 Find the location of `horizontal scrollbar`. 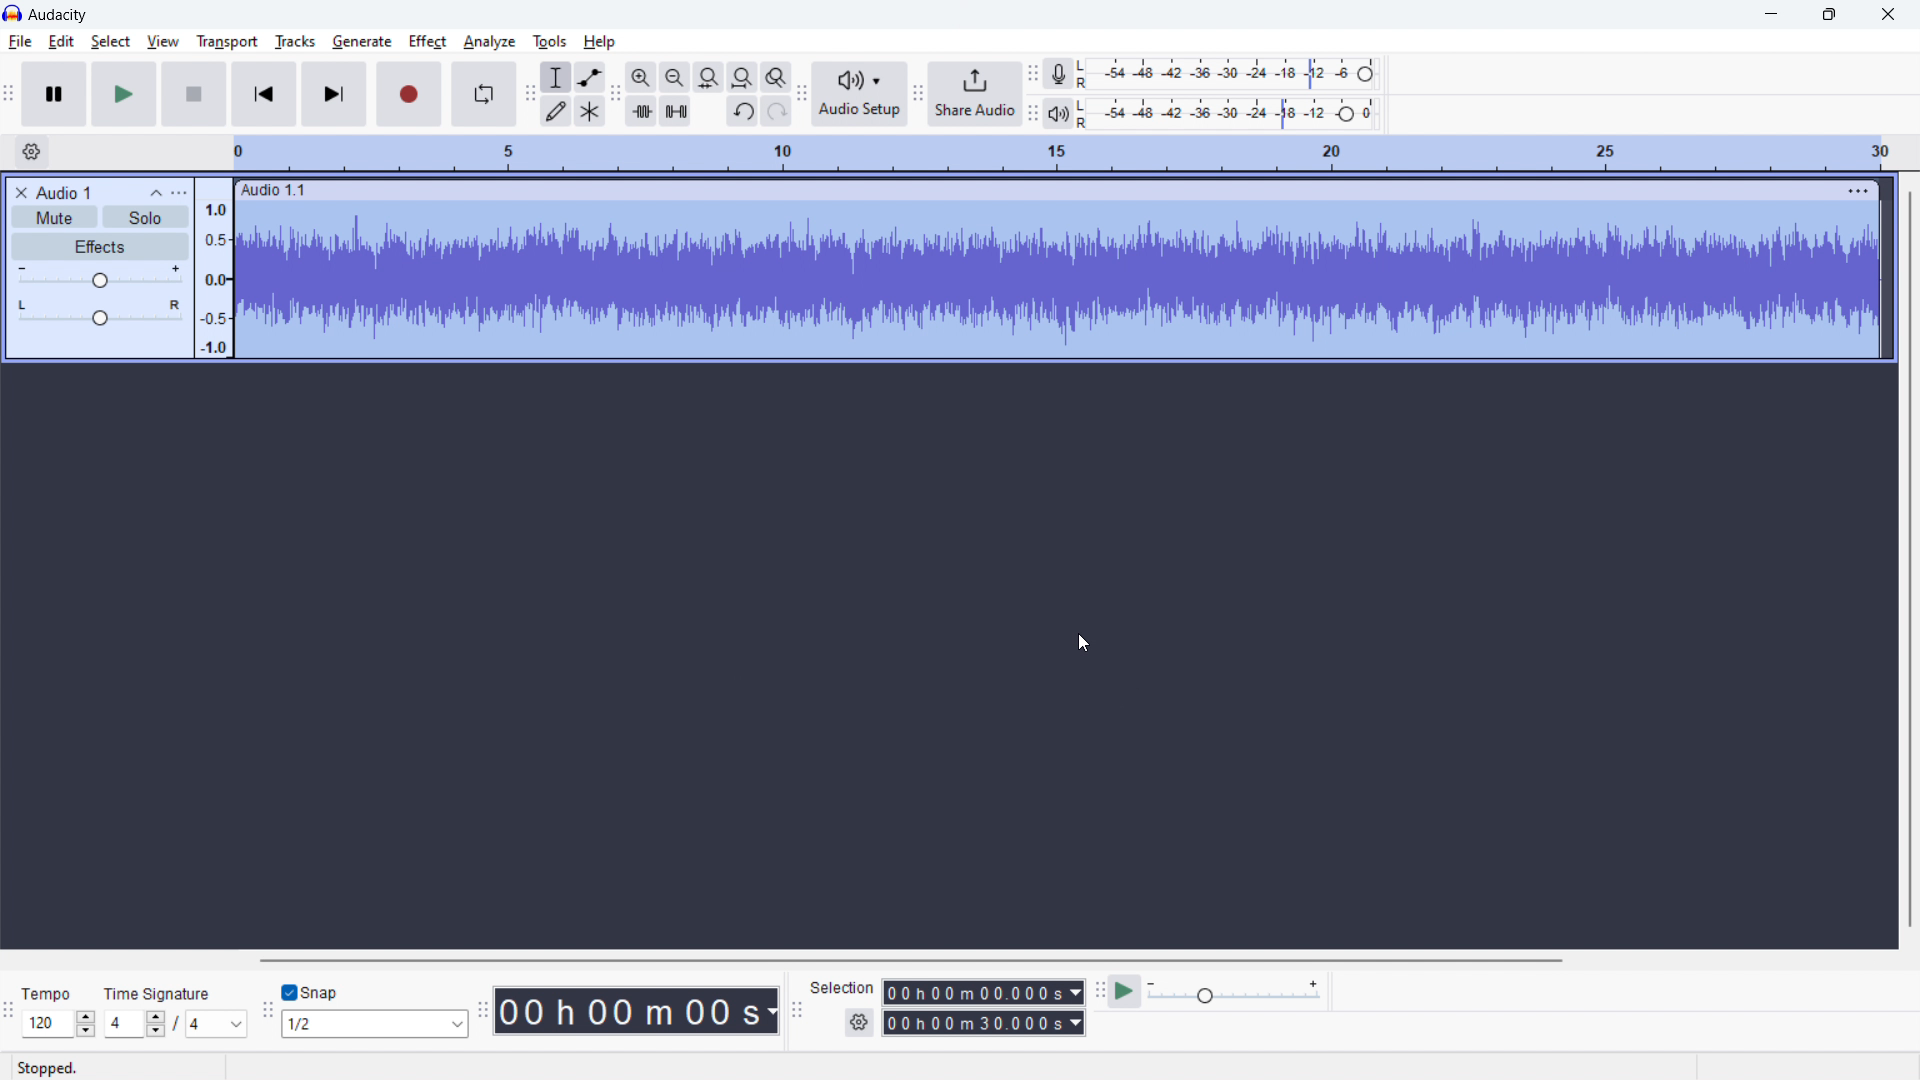

horizontal scrollbar is located at coordinates (1064, 960).